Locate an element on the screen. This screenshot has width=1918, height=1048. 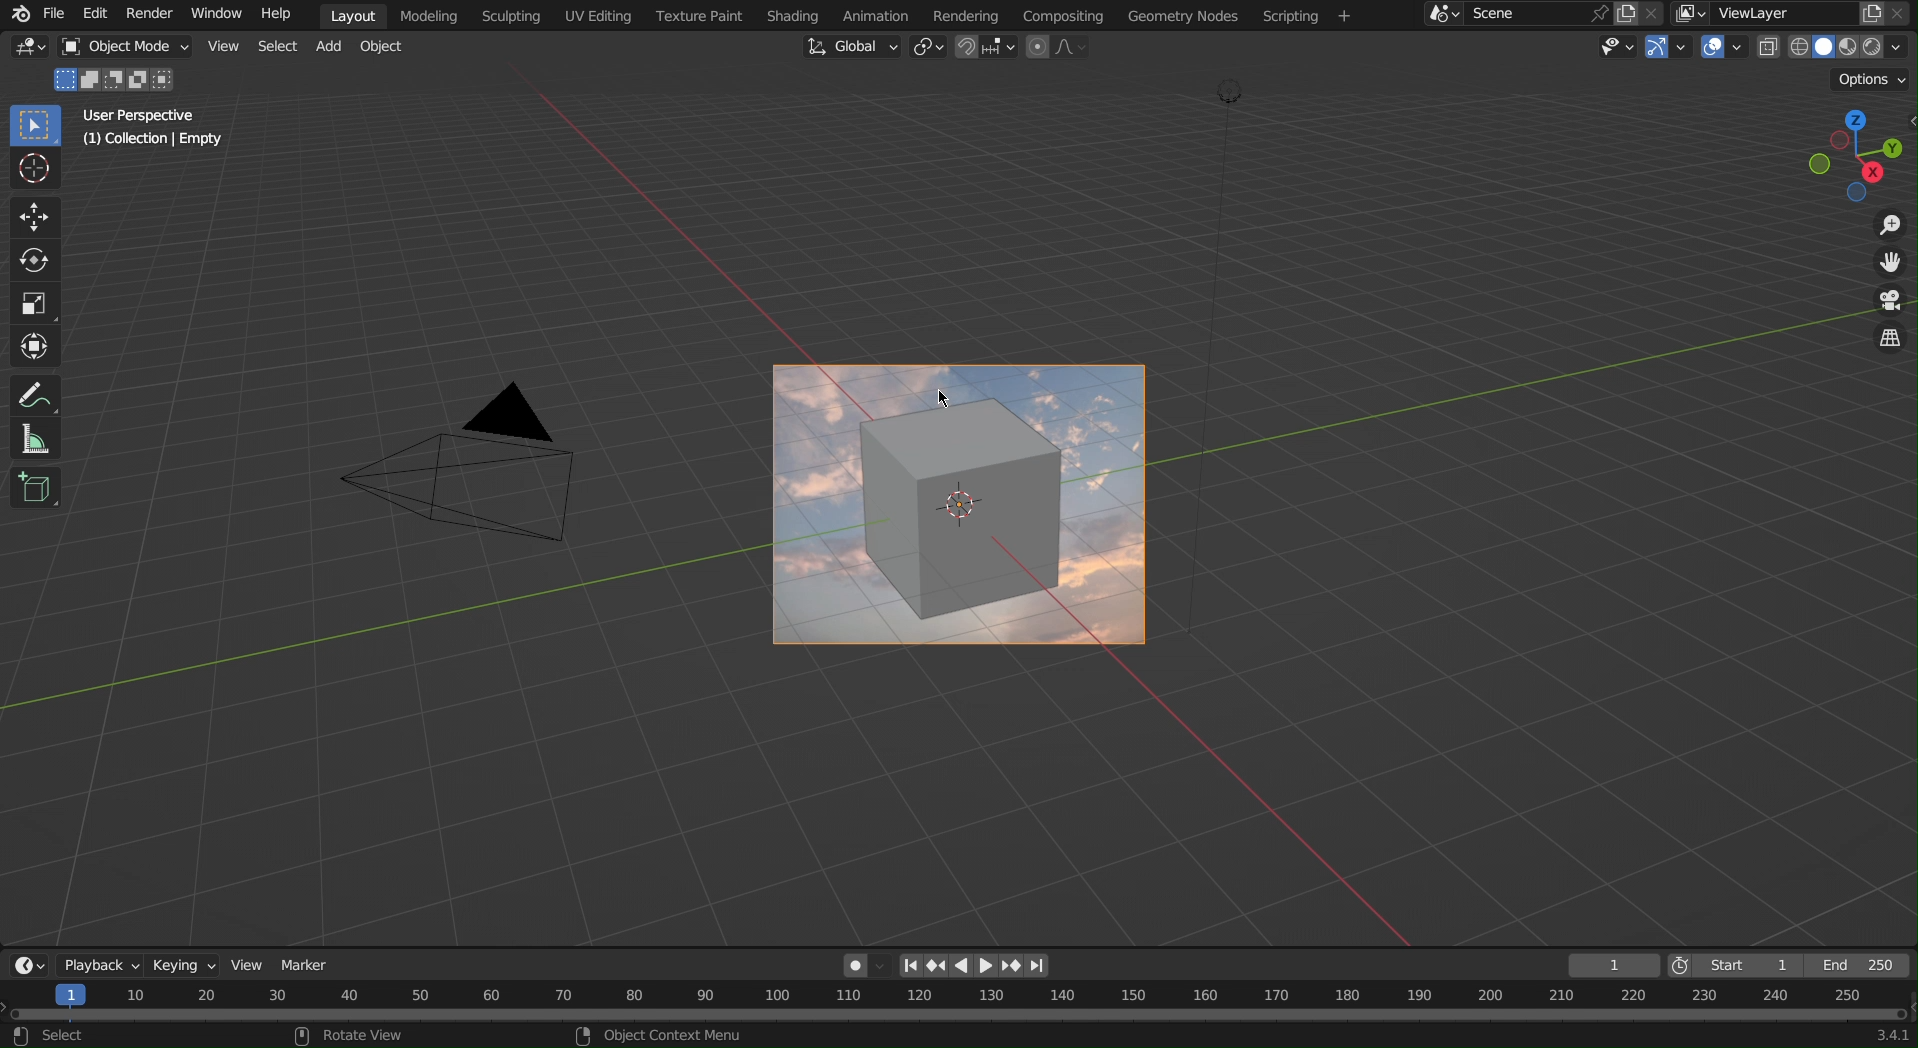
Editor Type is located at coordinates (31, 50).